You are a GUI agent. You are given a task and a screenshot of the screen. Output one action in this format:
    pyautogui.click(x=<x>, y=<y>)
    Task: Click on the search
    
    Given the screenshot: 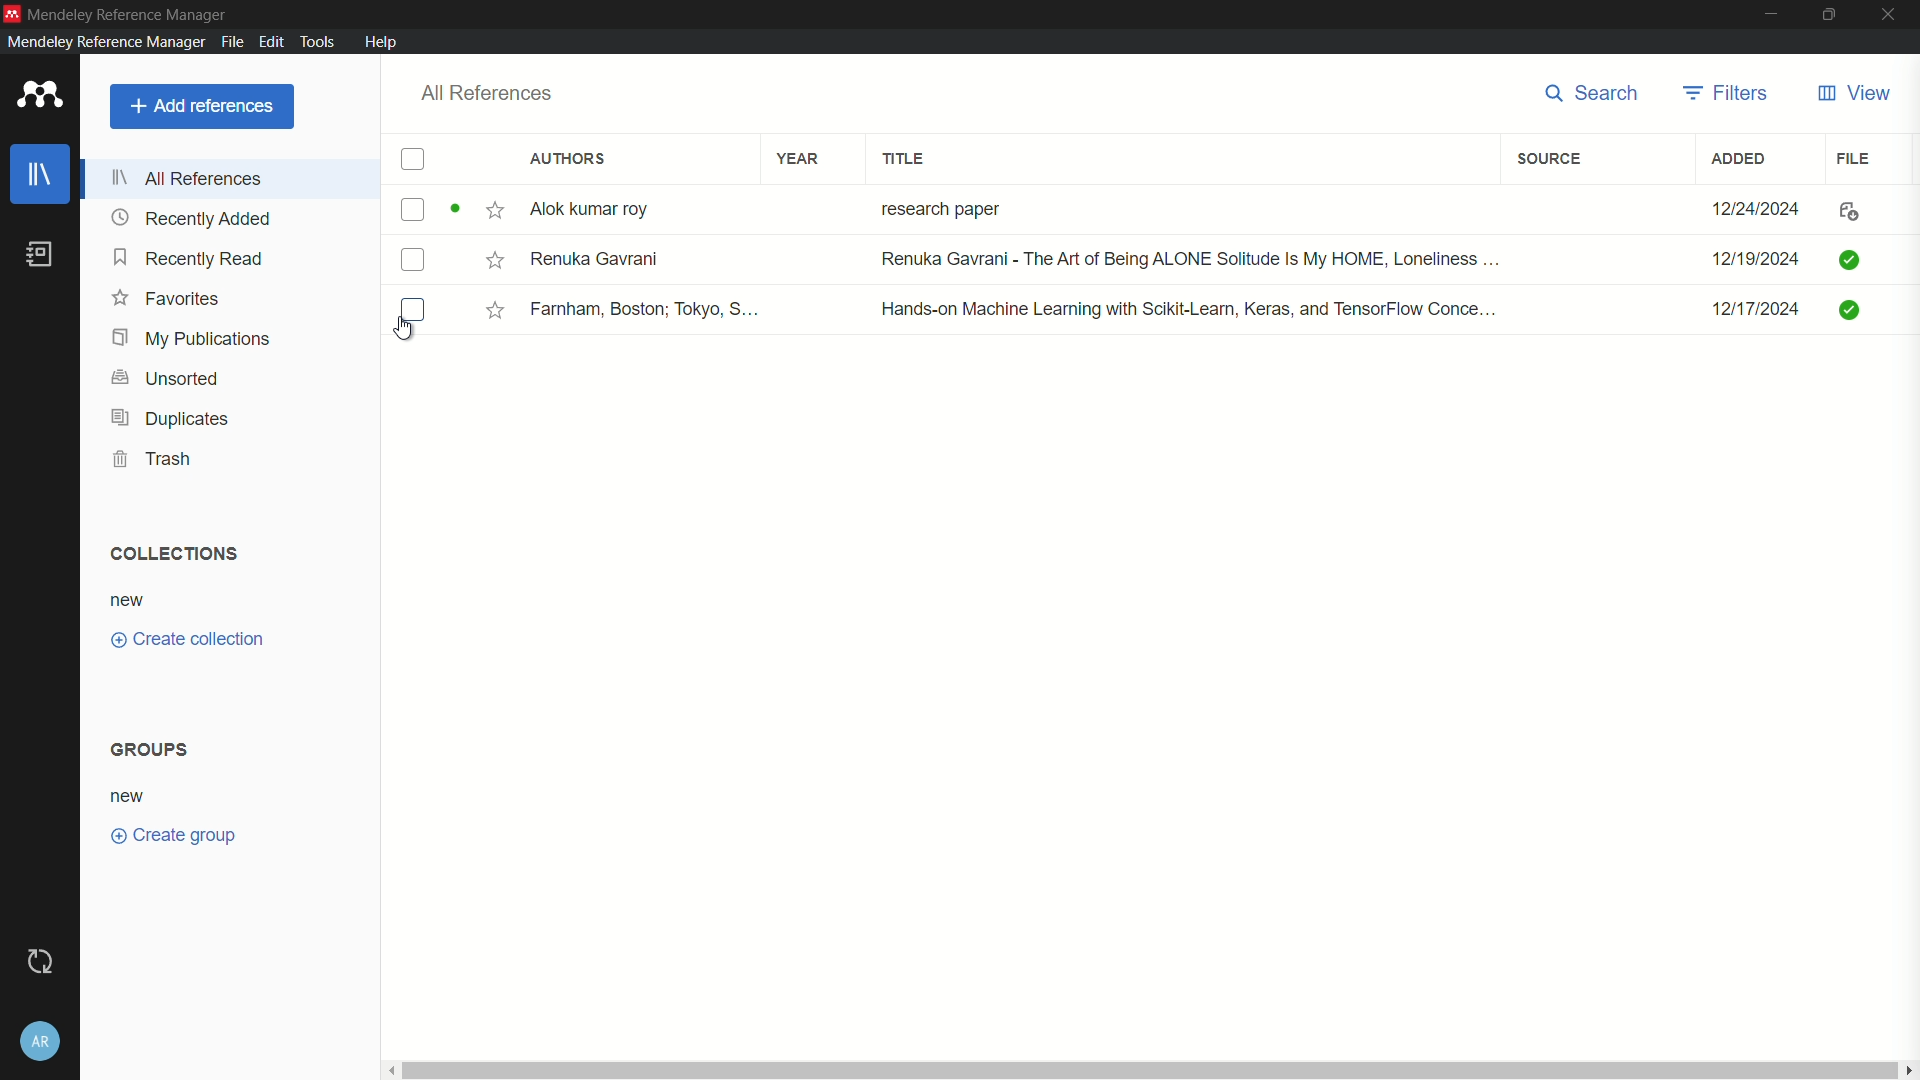 What is the action you would take?
    pyautogui.click(x=1594, y=93)
    